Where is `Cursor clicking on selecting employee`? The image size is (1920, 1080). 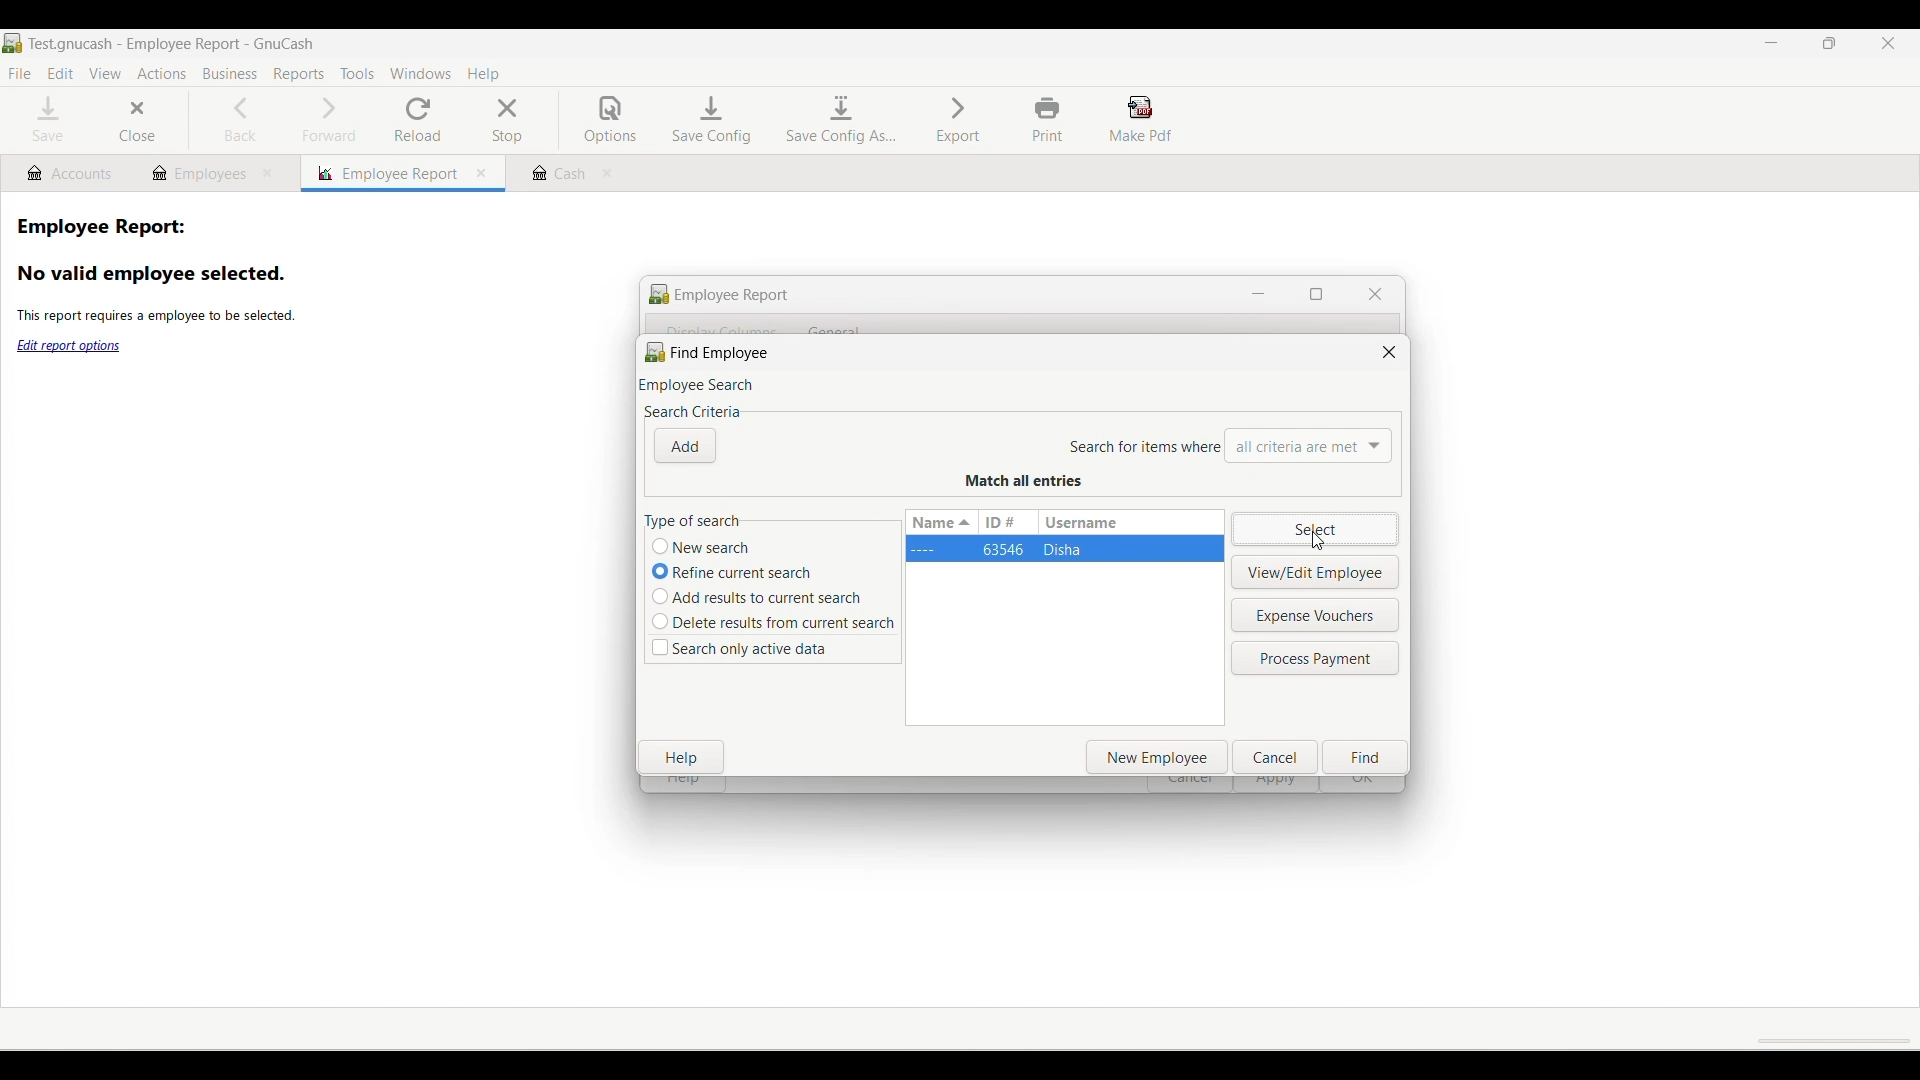
Cursor clicking on selecting employee is located at coordinates (1318, 541).